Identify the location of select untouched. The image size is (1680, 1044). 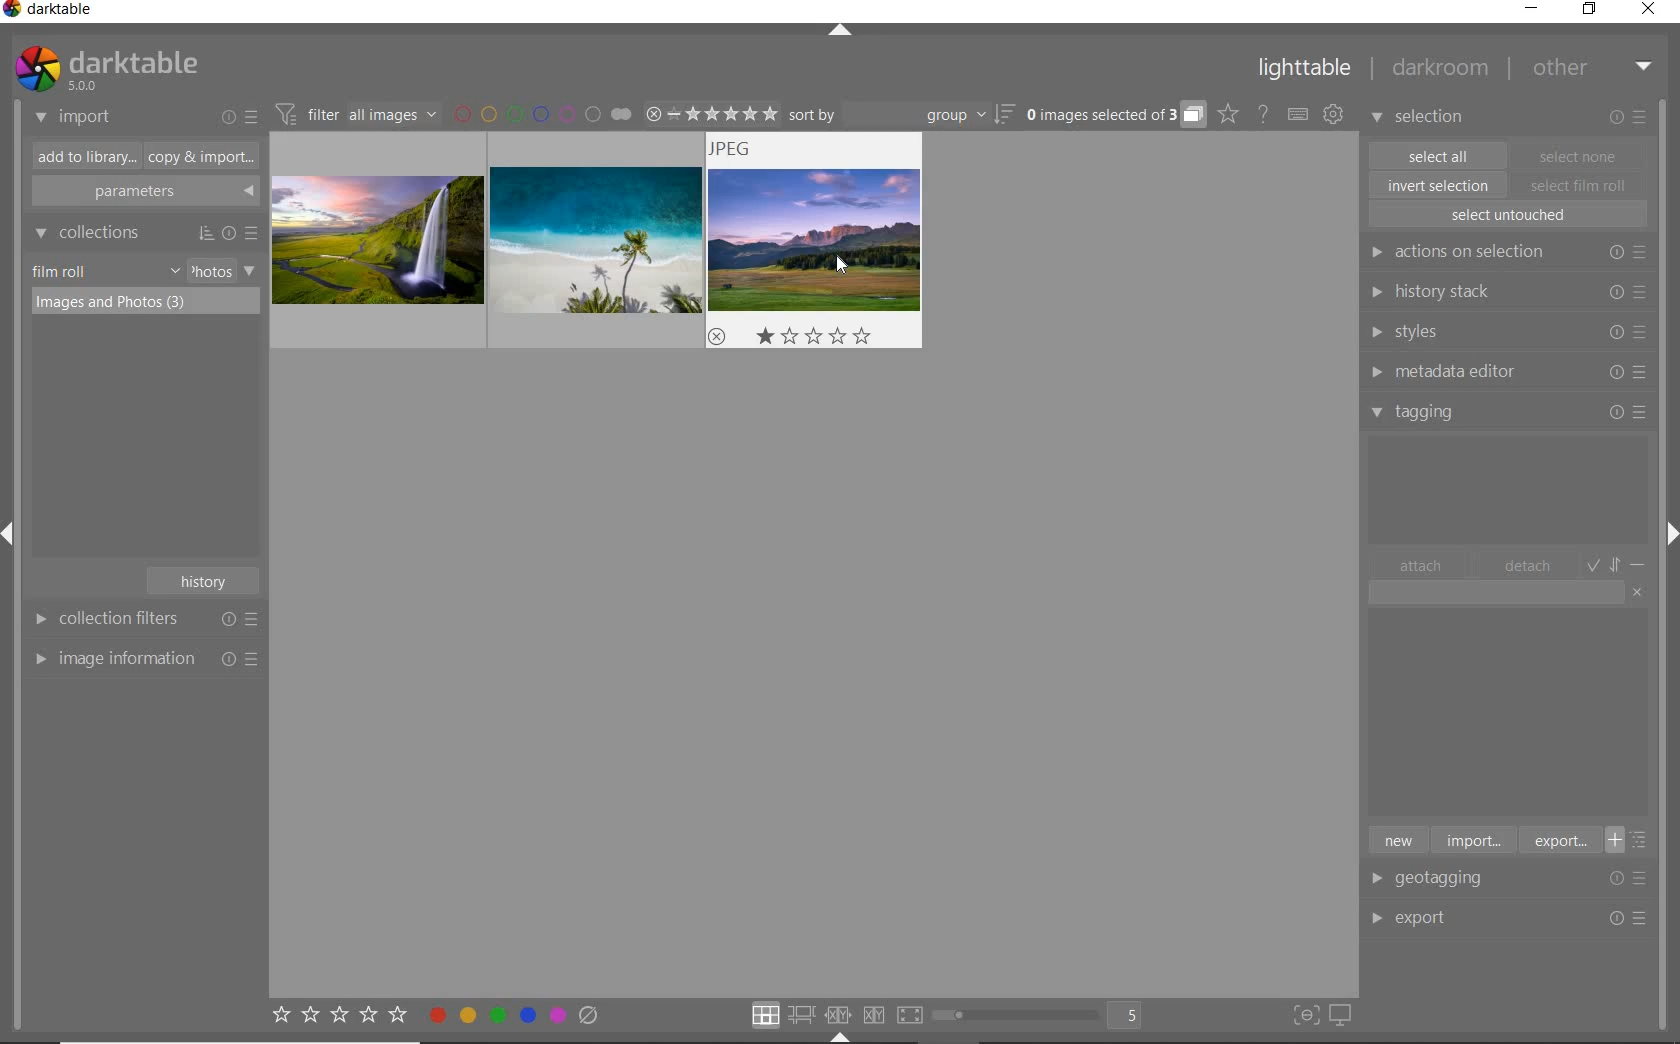
(1507, 215).